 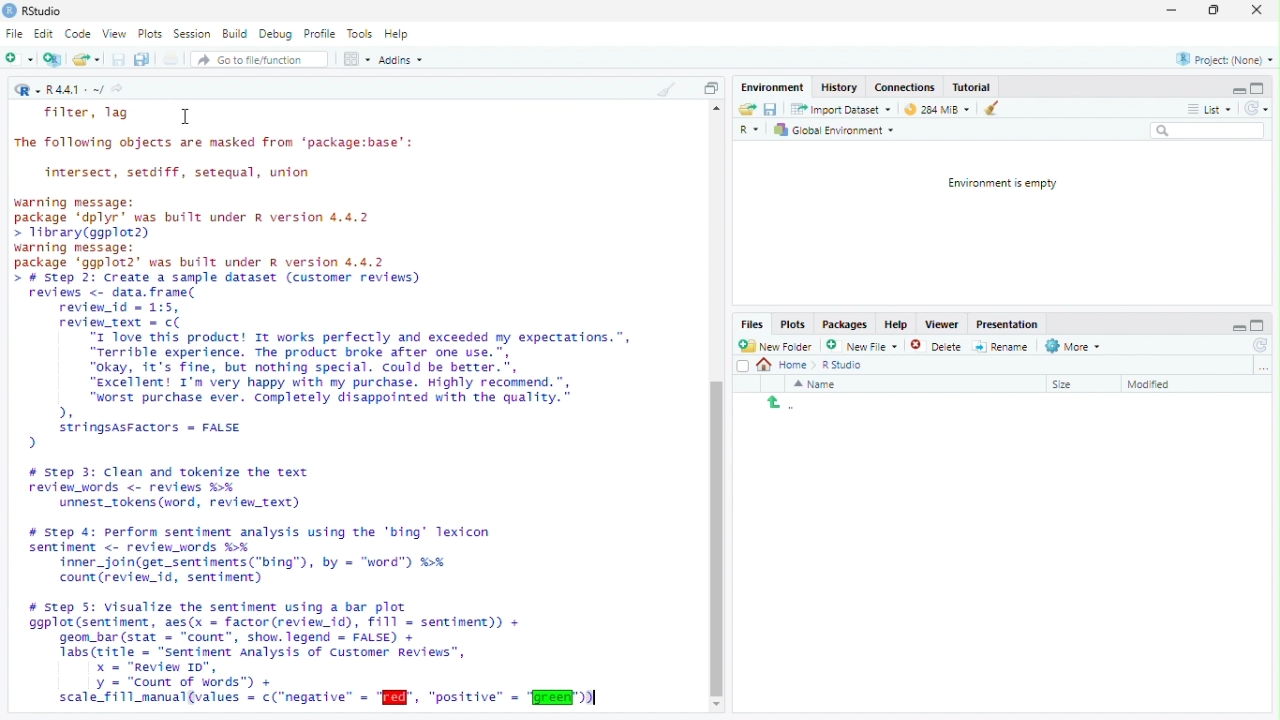 What do you see at coordinates (397, 33) in the screenshot?
I see `Help` at bounding box center [397, 33].